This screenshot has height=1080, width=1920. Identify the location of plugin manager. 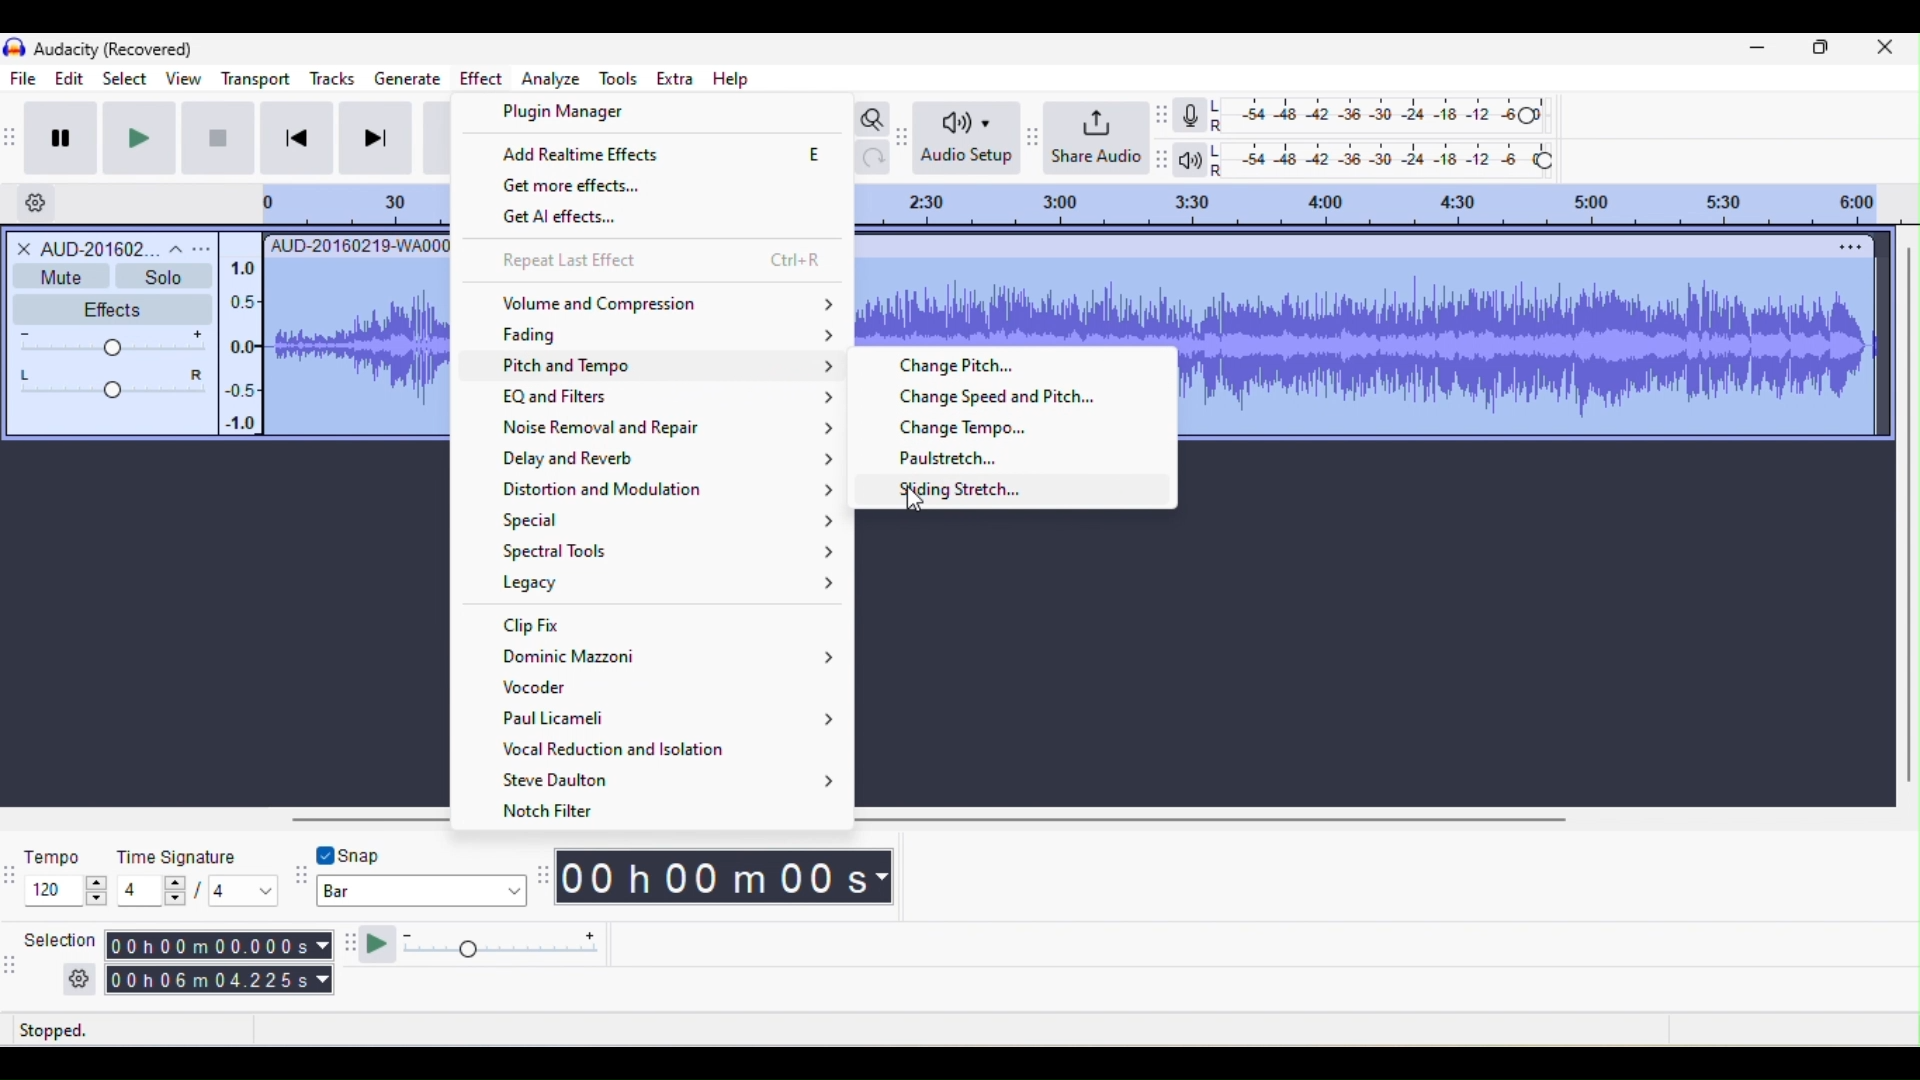
(570, 111).